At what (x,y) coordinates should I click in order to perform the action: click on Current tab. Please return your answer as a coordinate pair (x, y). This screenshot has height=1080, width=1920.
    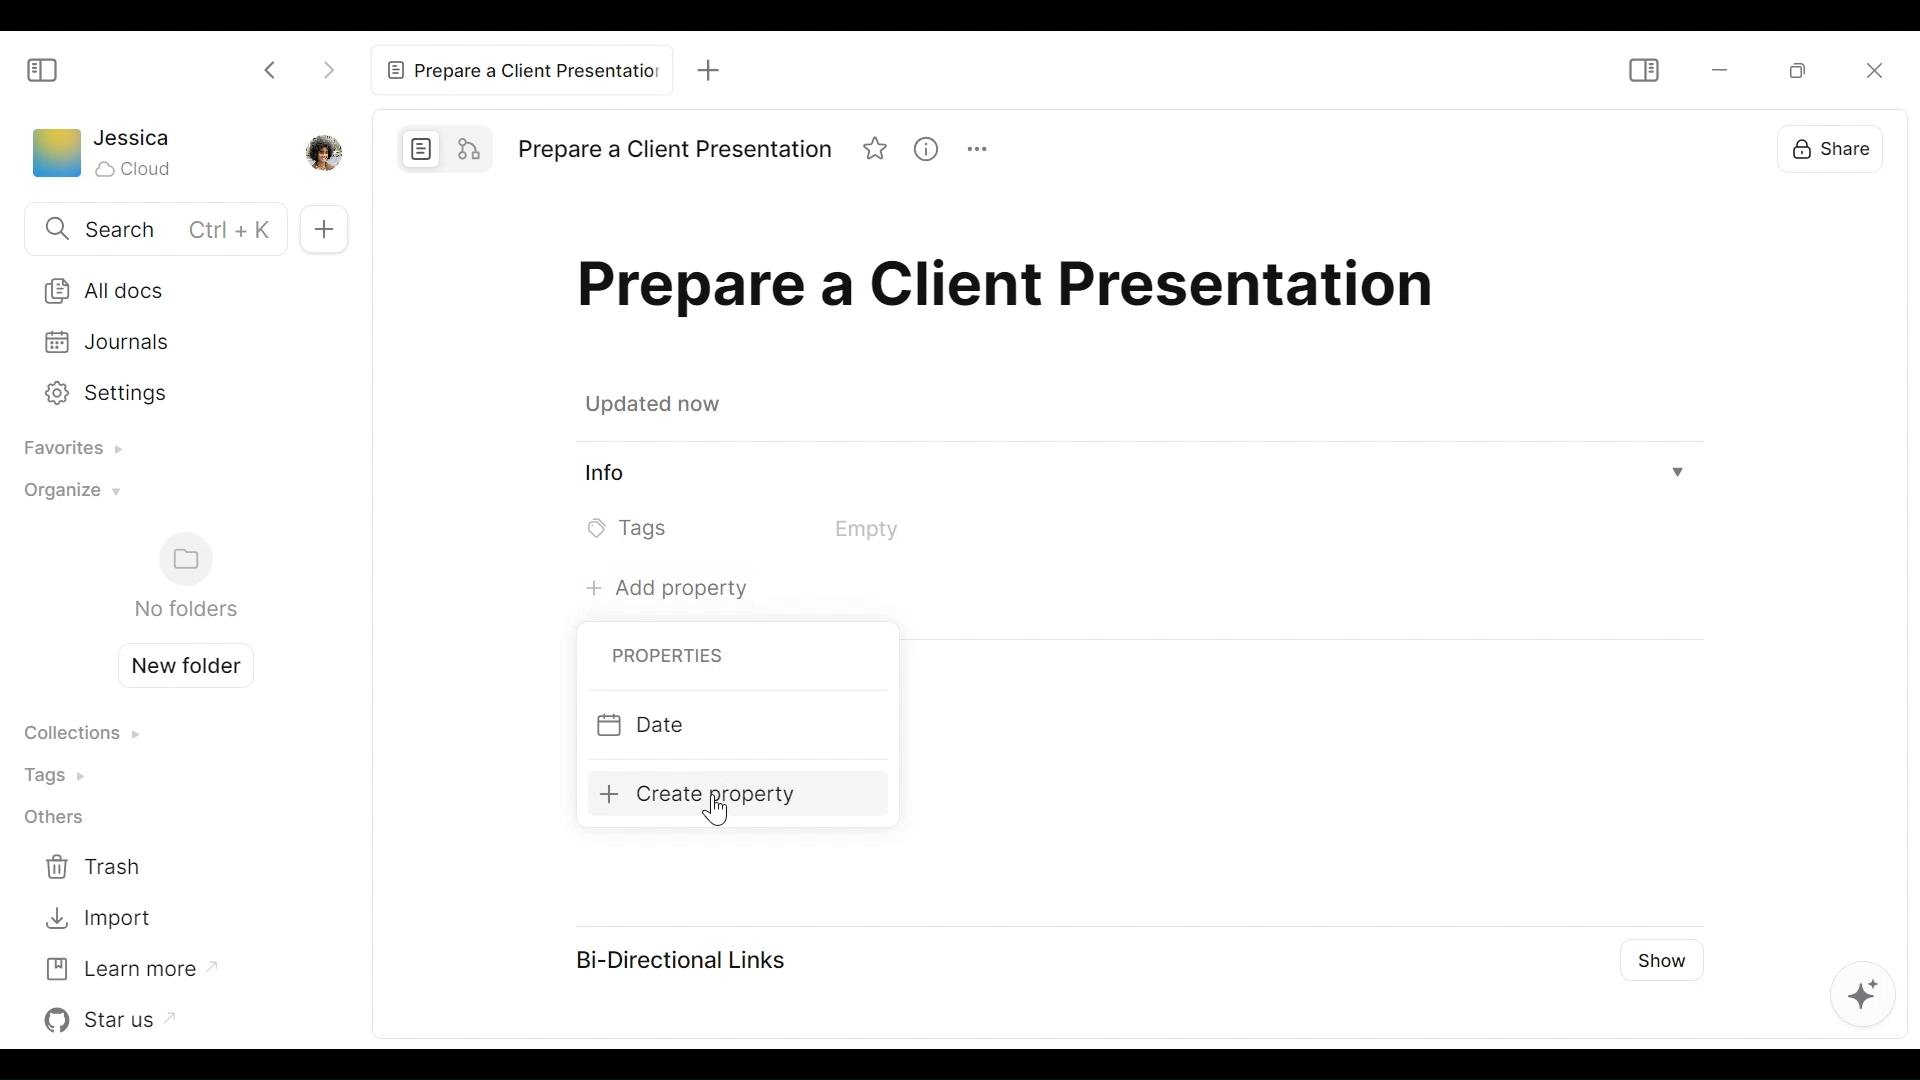
    Looking at the image, I should click on (521, 68).